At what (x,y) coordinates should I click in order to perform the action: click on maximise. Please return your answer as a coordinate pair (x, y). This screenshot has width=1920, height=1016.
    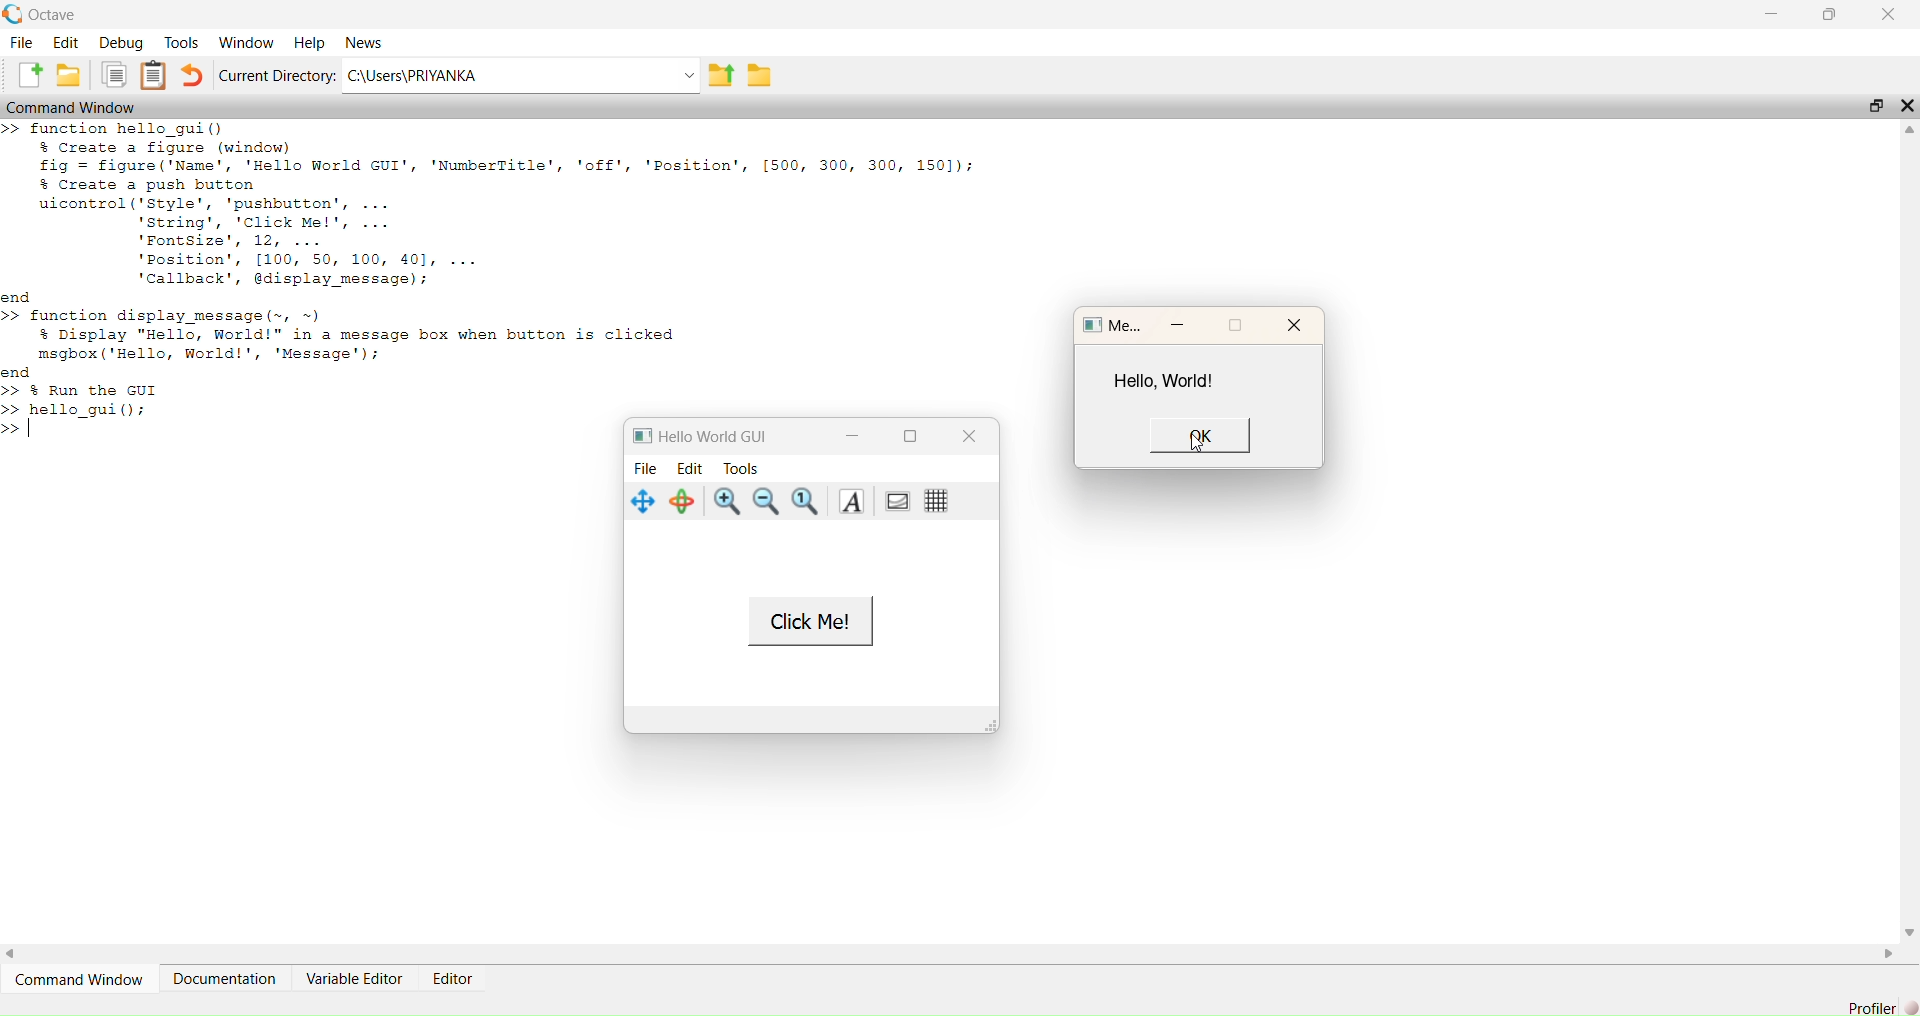
    Looking at the image, I should click on (1870, 102).